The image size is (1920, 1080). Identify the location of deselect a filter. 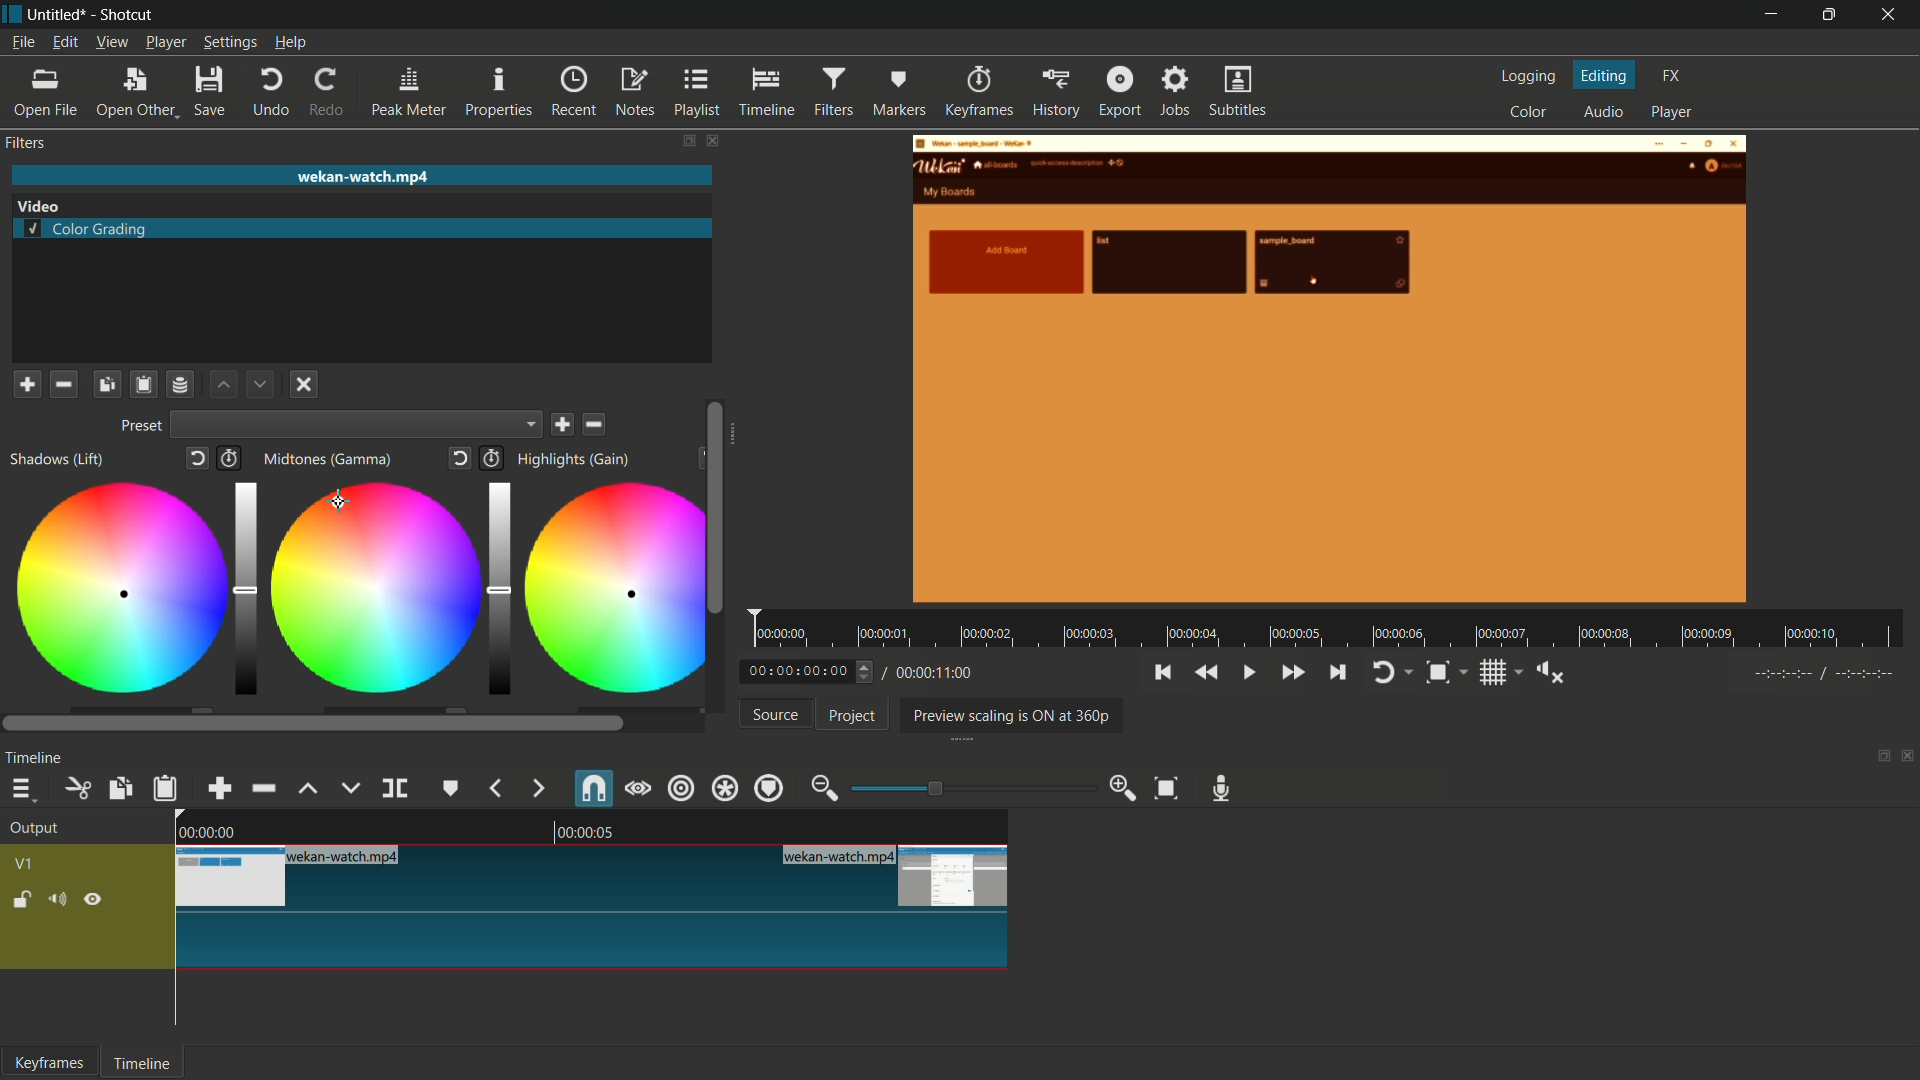
(304, 382).